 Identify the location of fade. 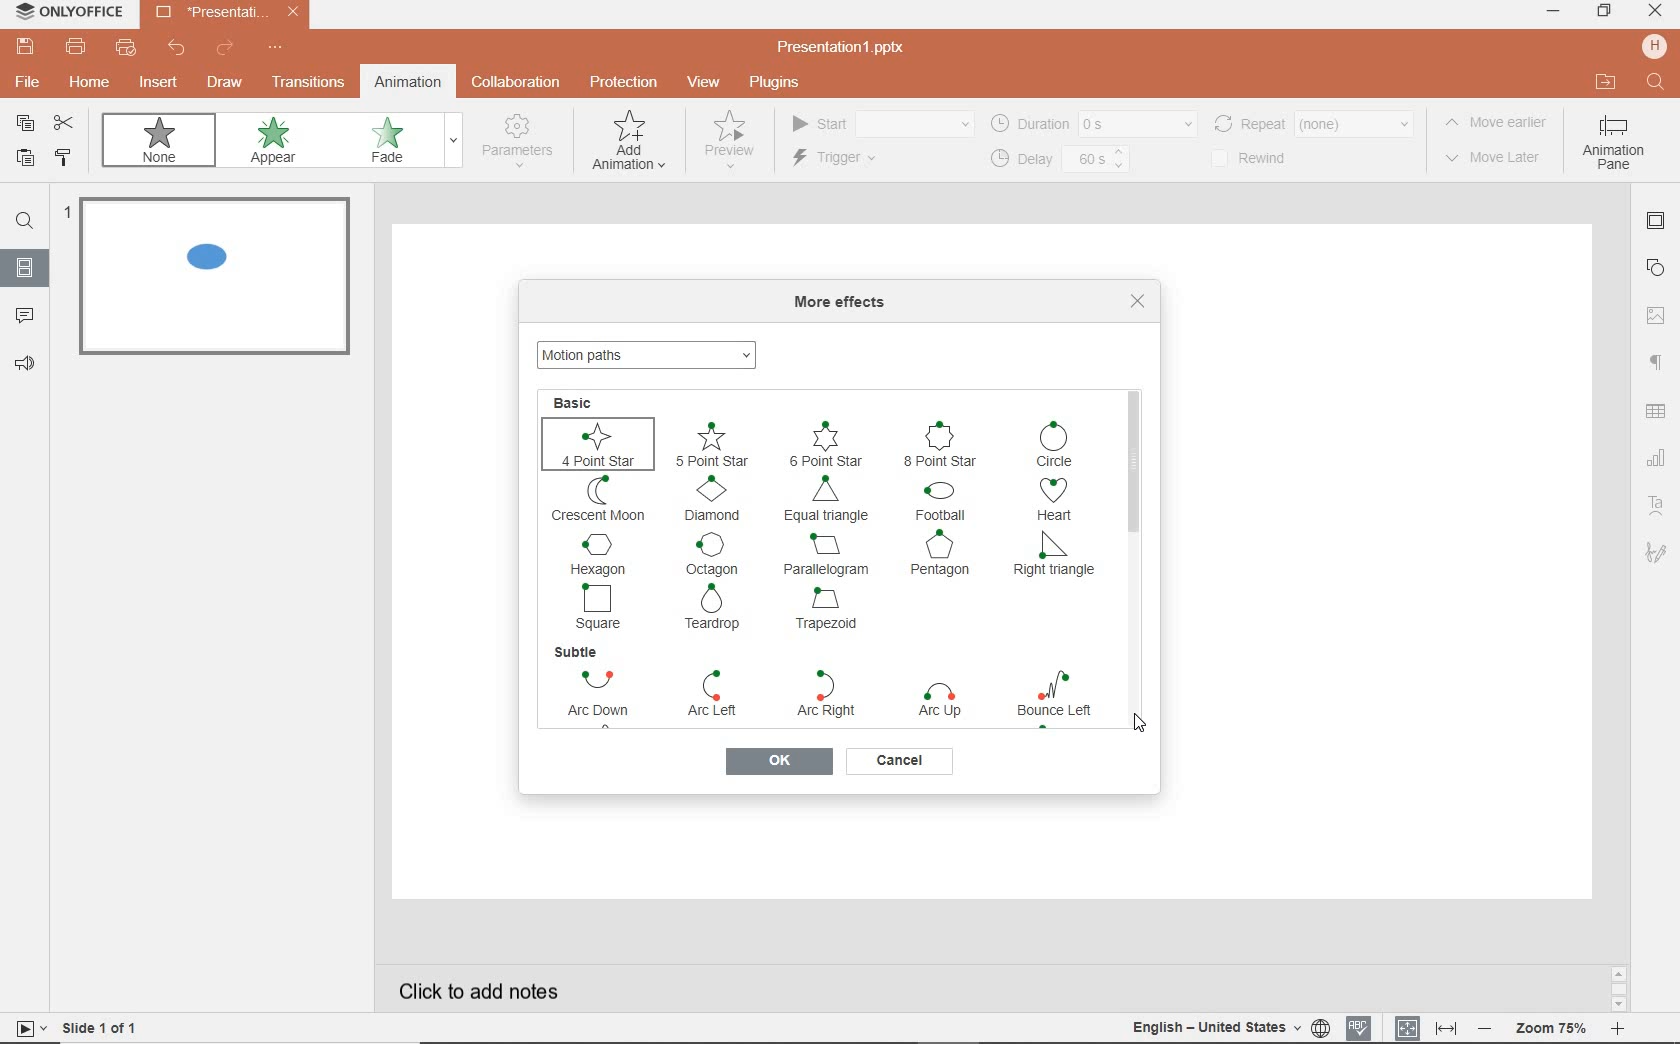
(398, 142).